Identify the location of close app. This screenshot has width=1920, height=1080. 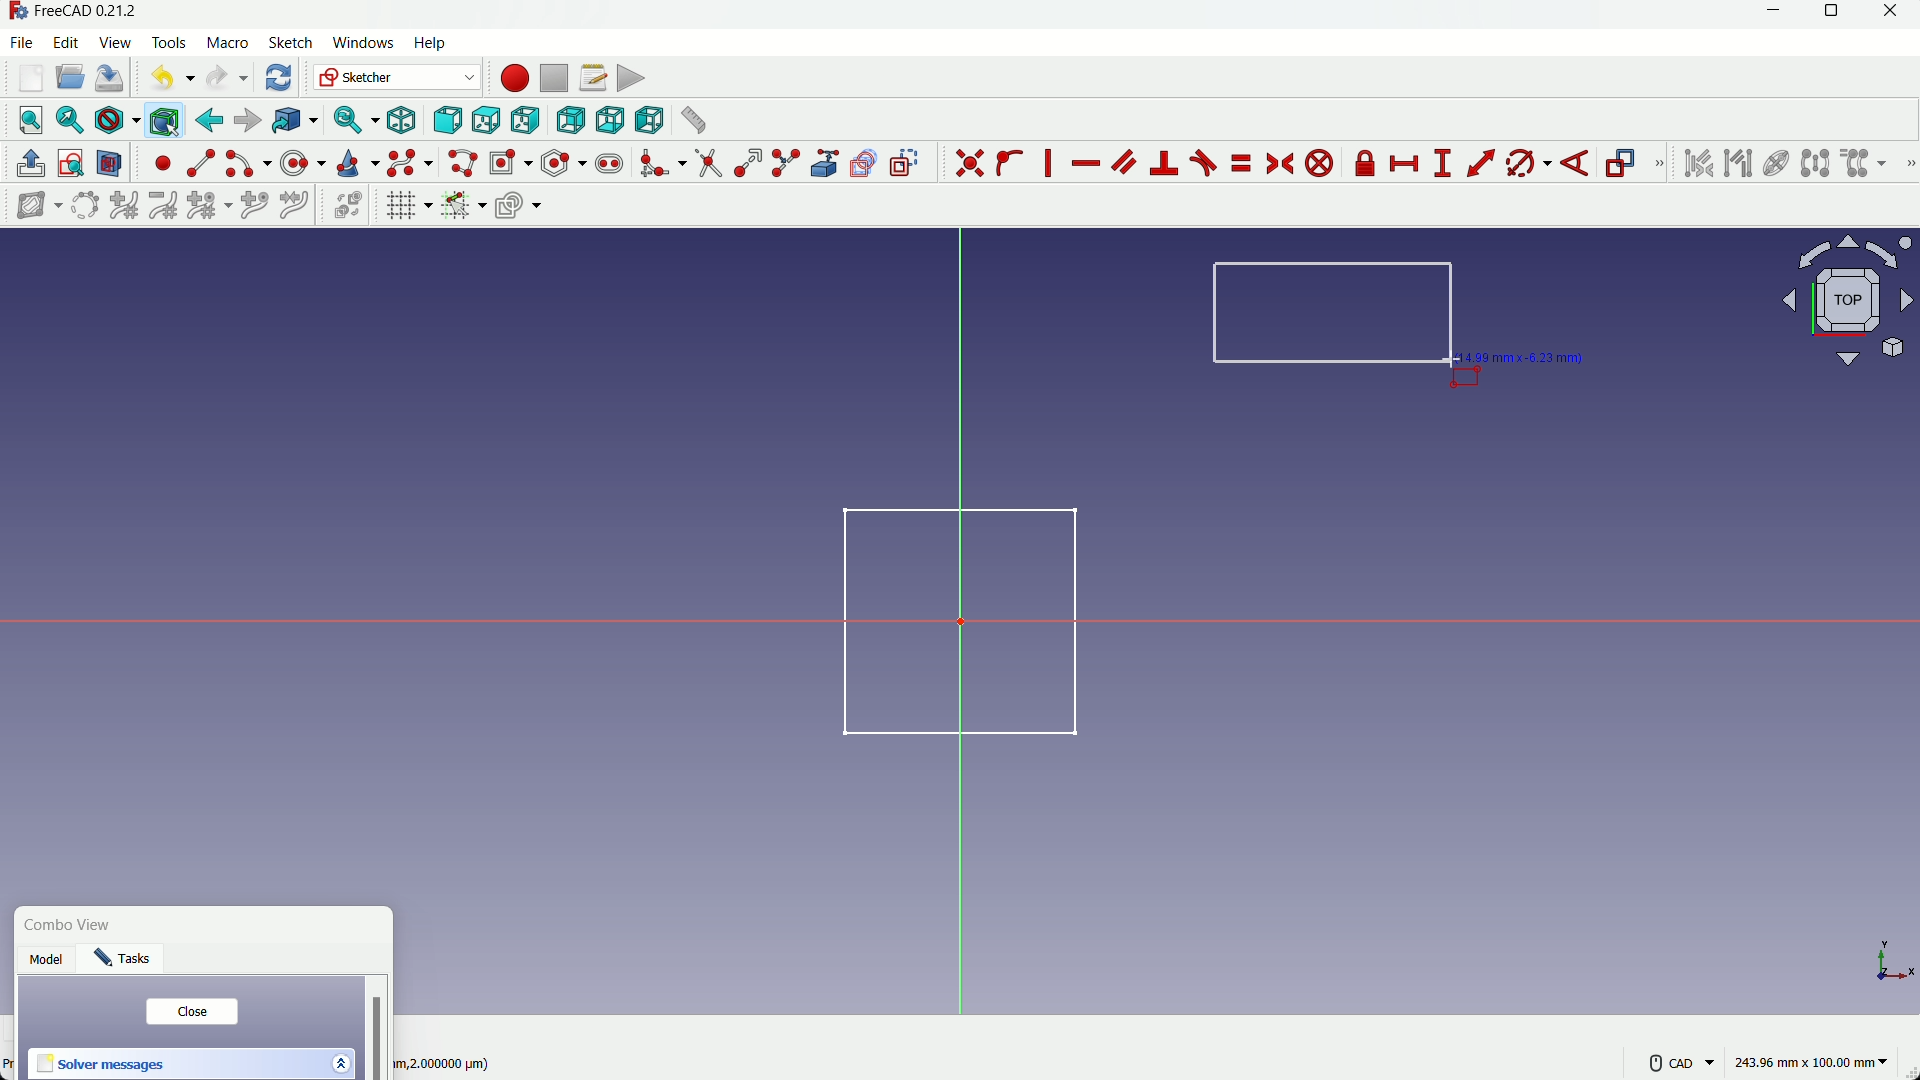
(1897, 15).